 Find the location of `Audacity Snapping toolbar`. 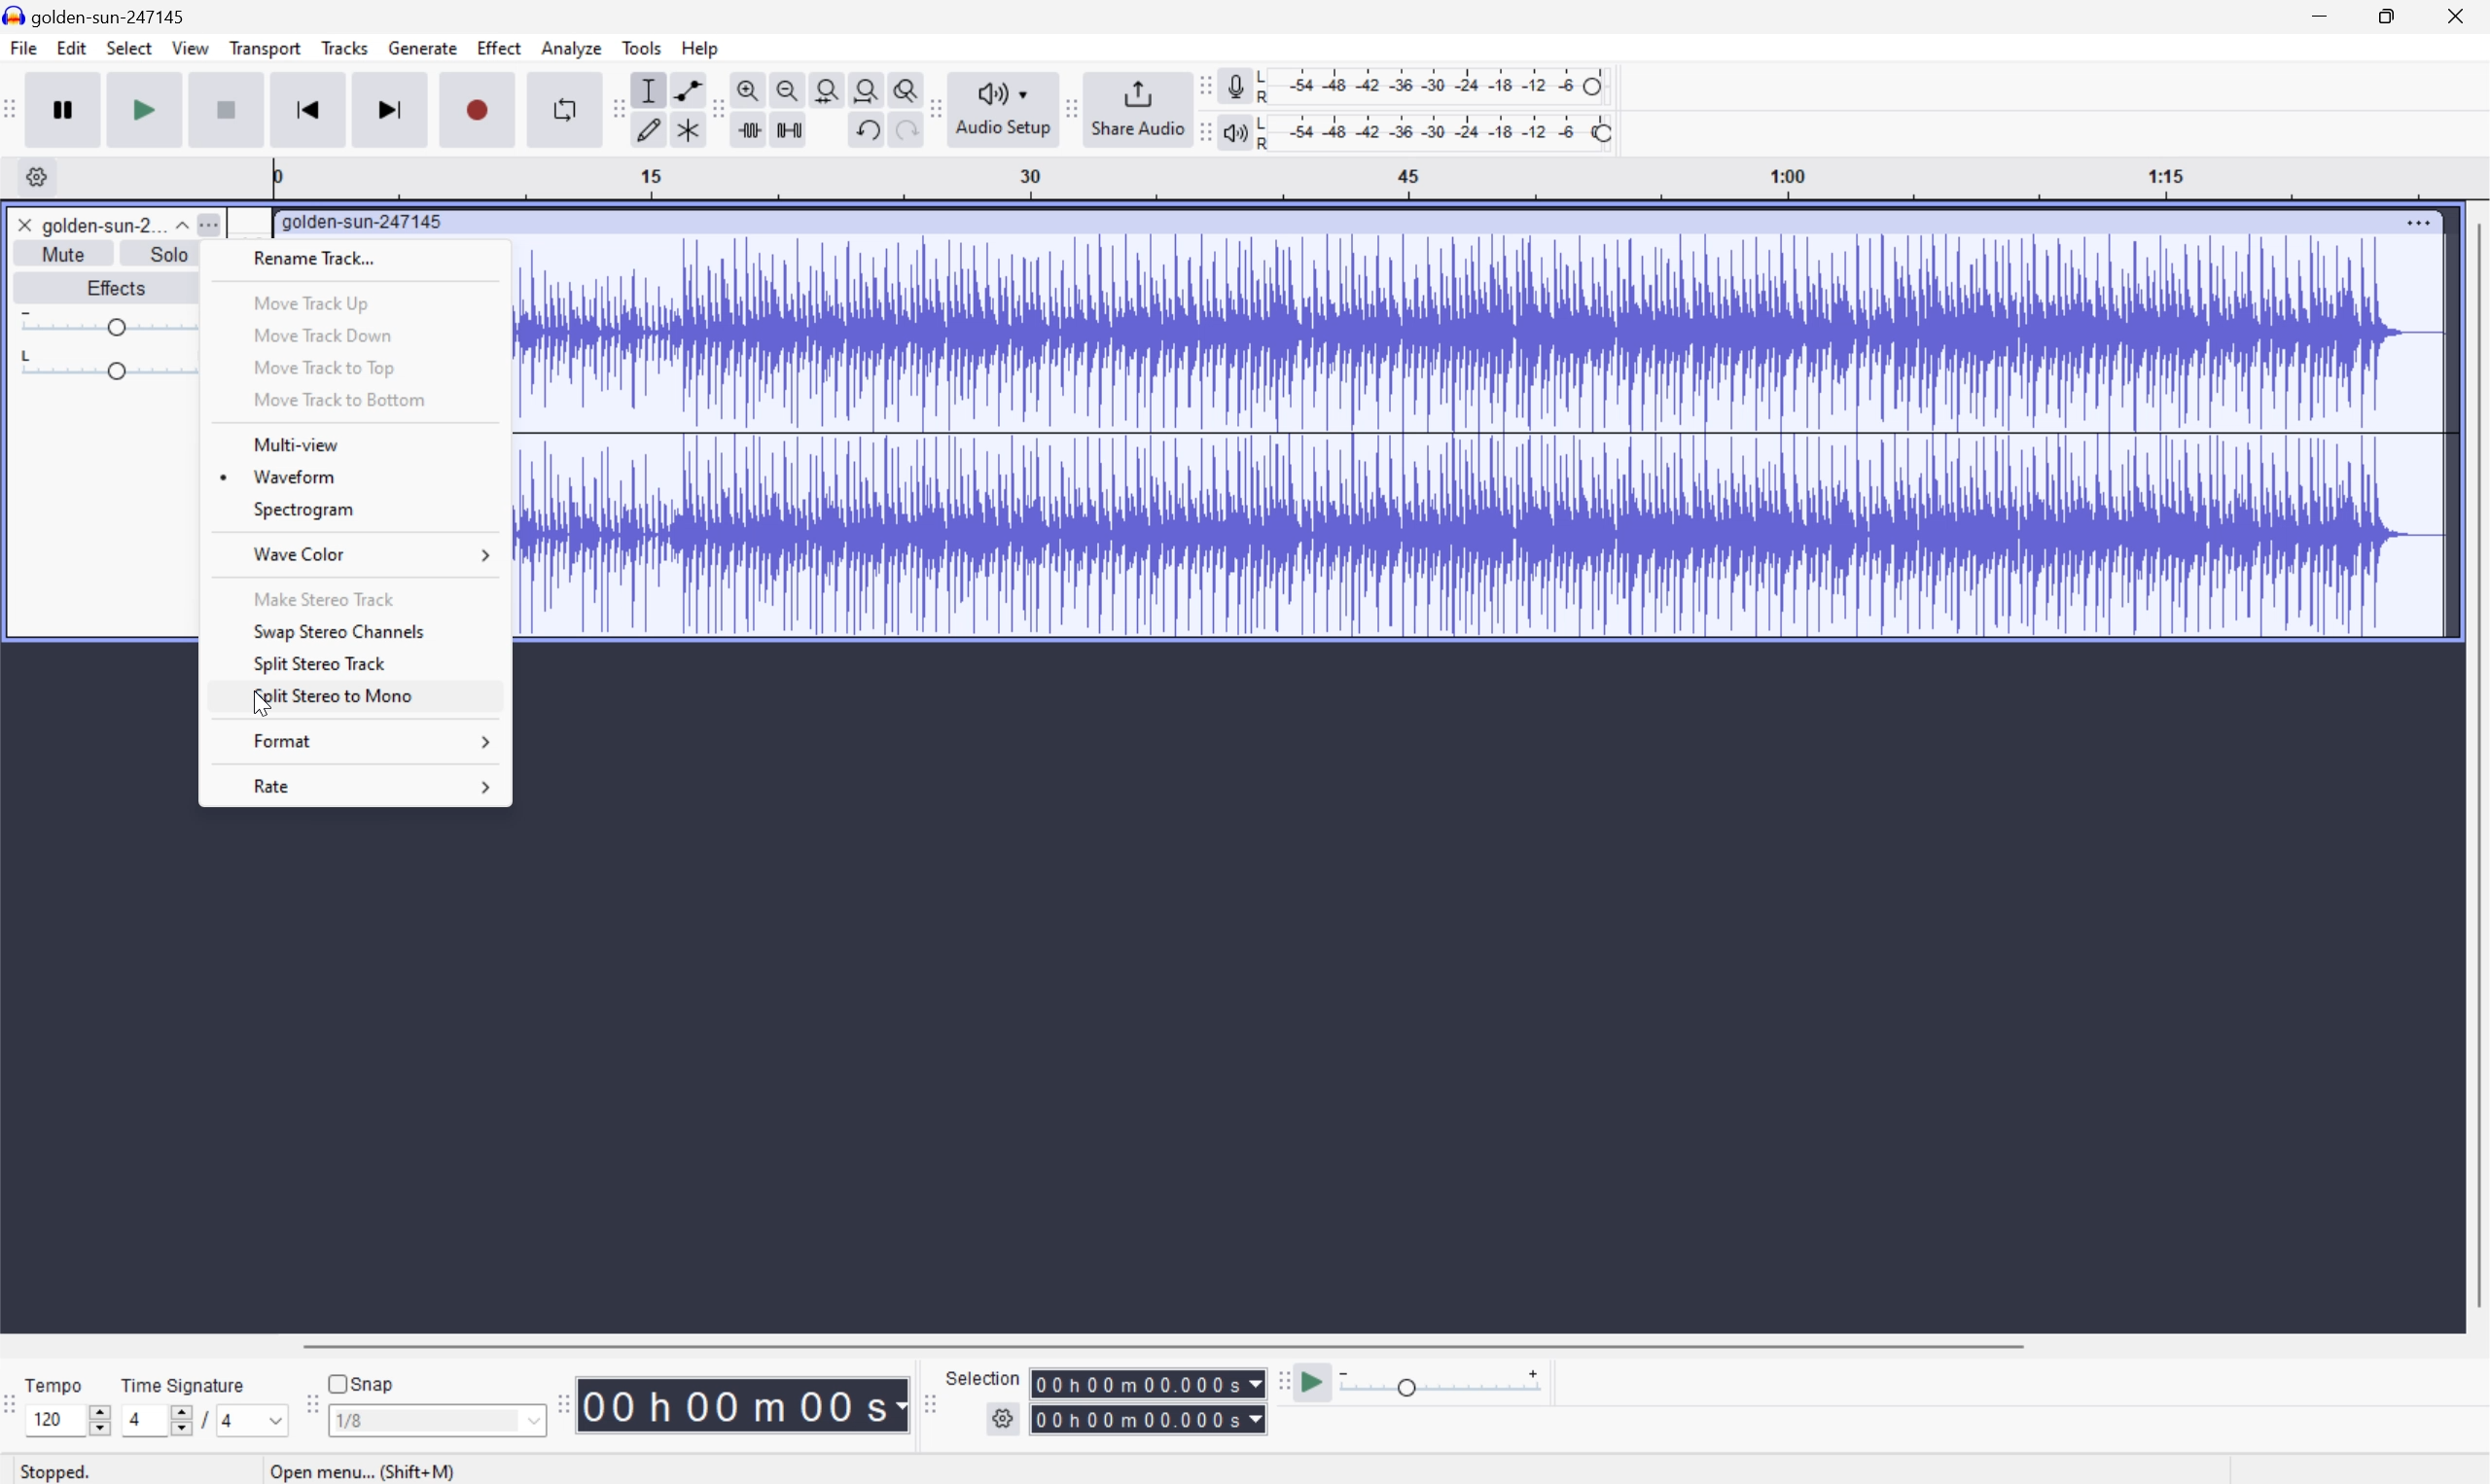

Audacity Snapping toolbar is located at coordinates (316, 1401).